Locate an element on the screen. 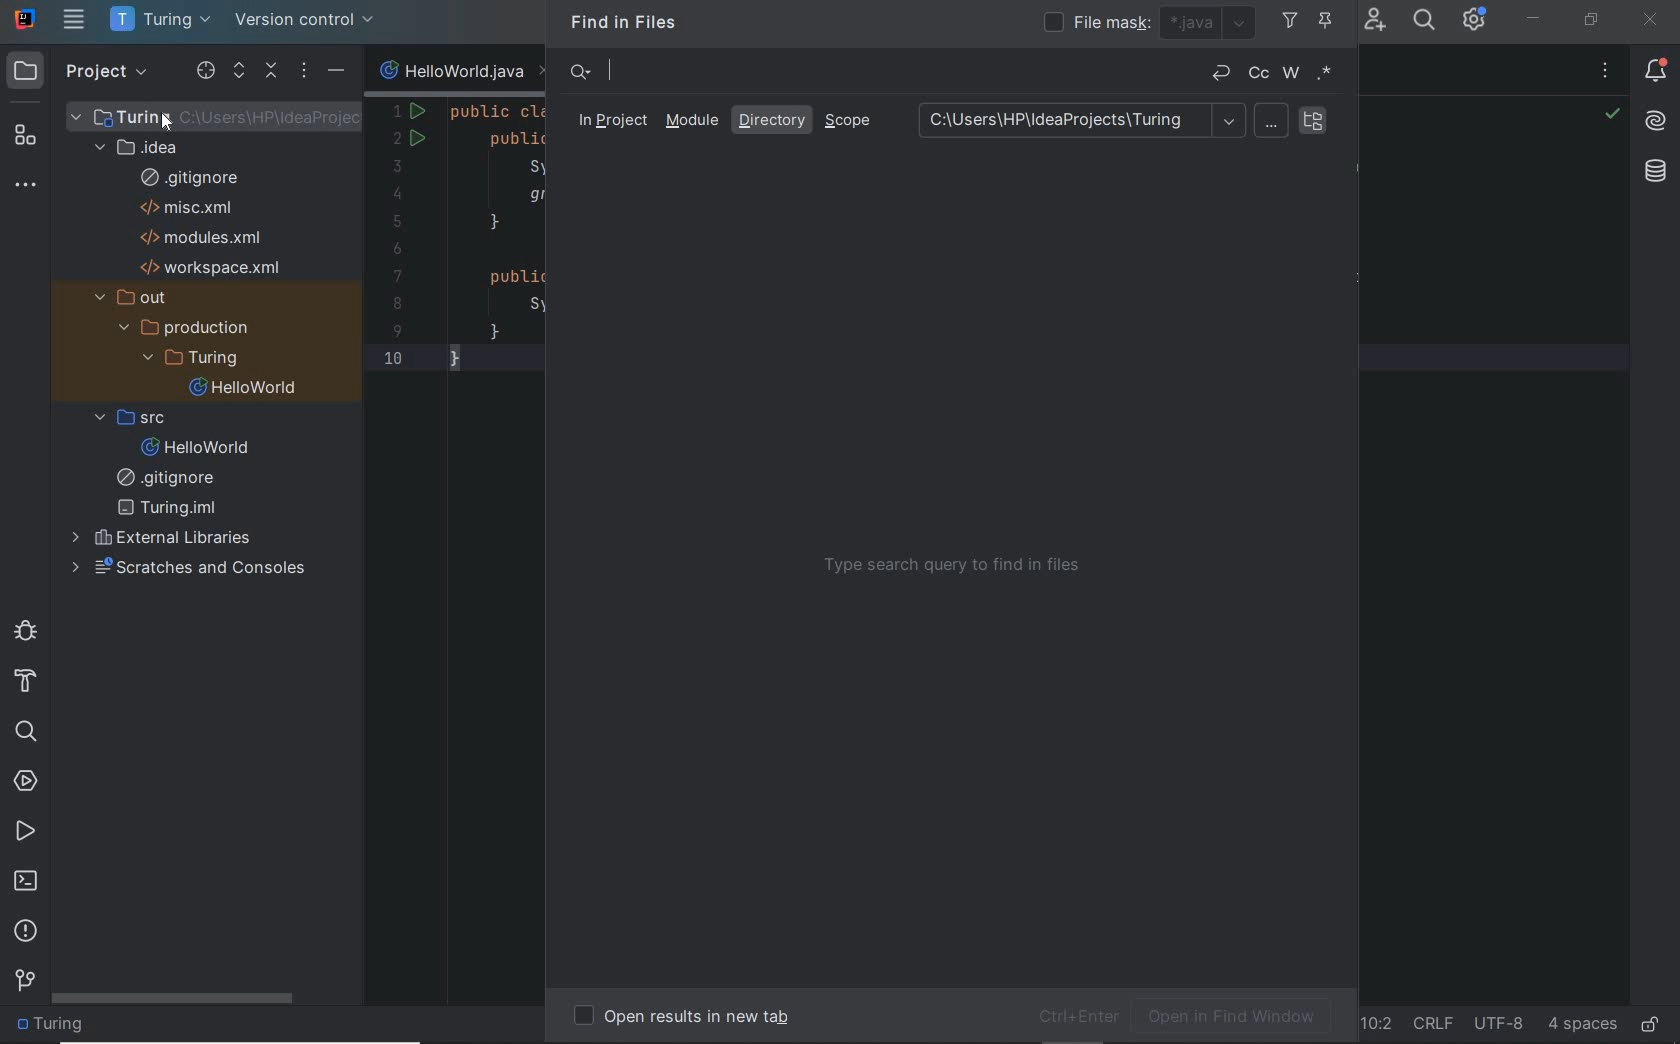 Image resolution: width=1680 pixels, height=1044 pixels. MINIMIZE is located at coordinates (1535, 19).